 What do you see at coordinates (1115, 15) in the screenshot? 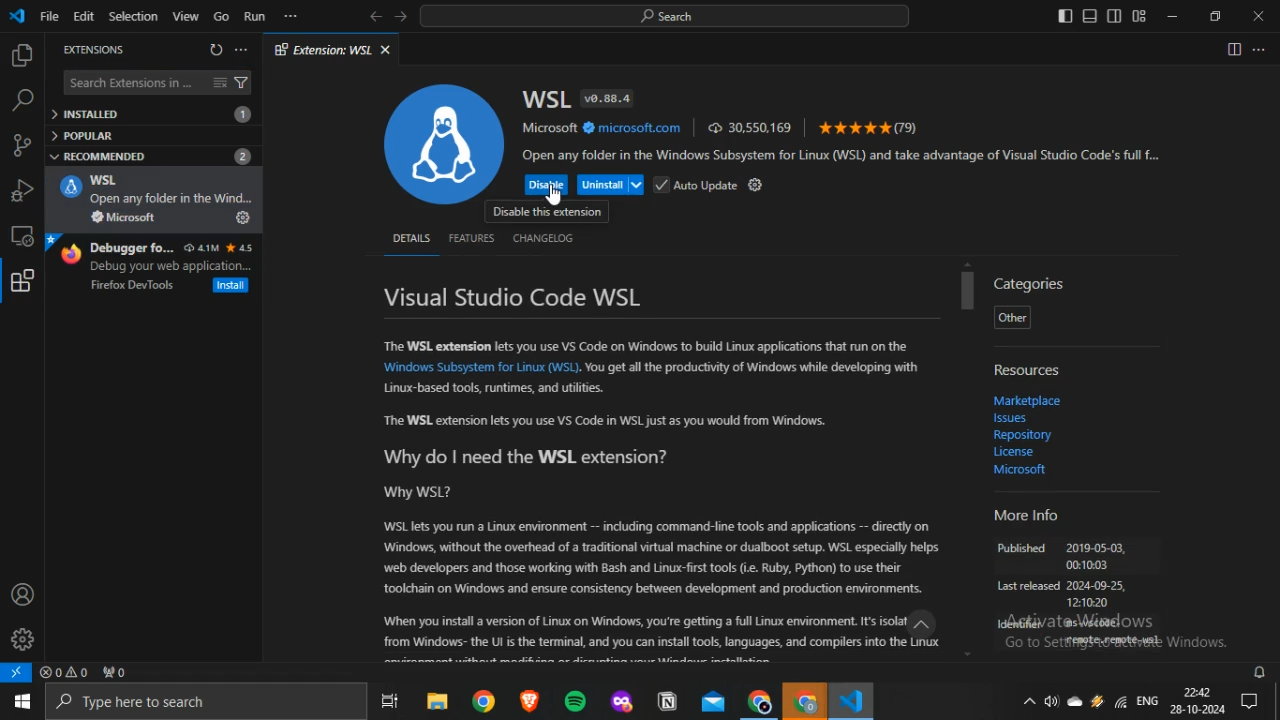
I see `toggle secondary sidebar` at bounding box center [1115, 15].